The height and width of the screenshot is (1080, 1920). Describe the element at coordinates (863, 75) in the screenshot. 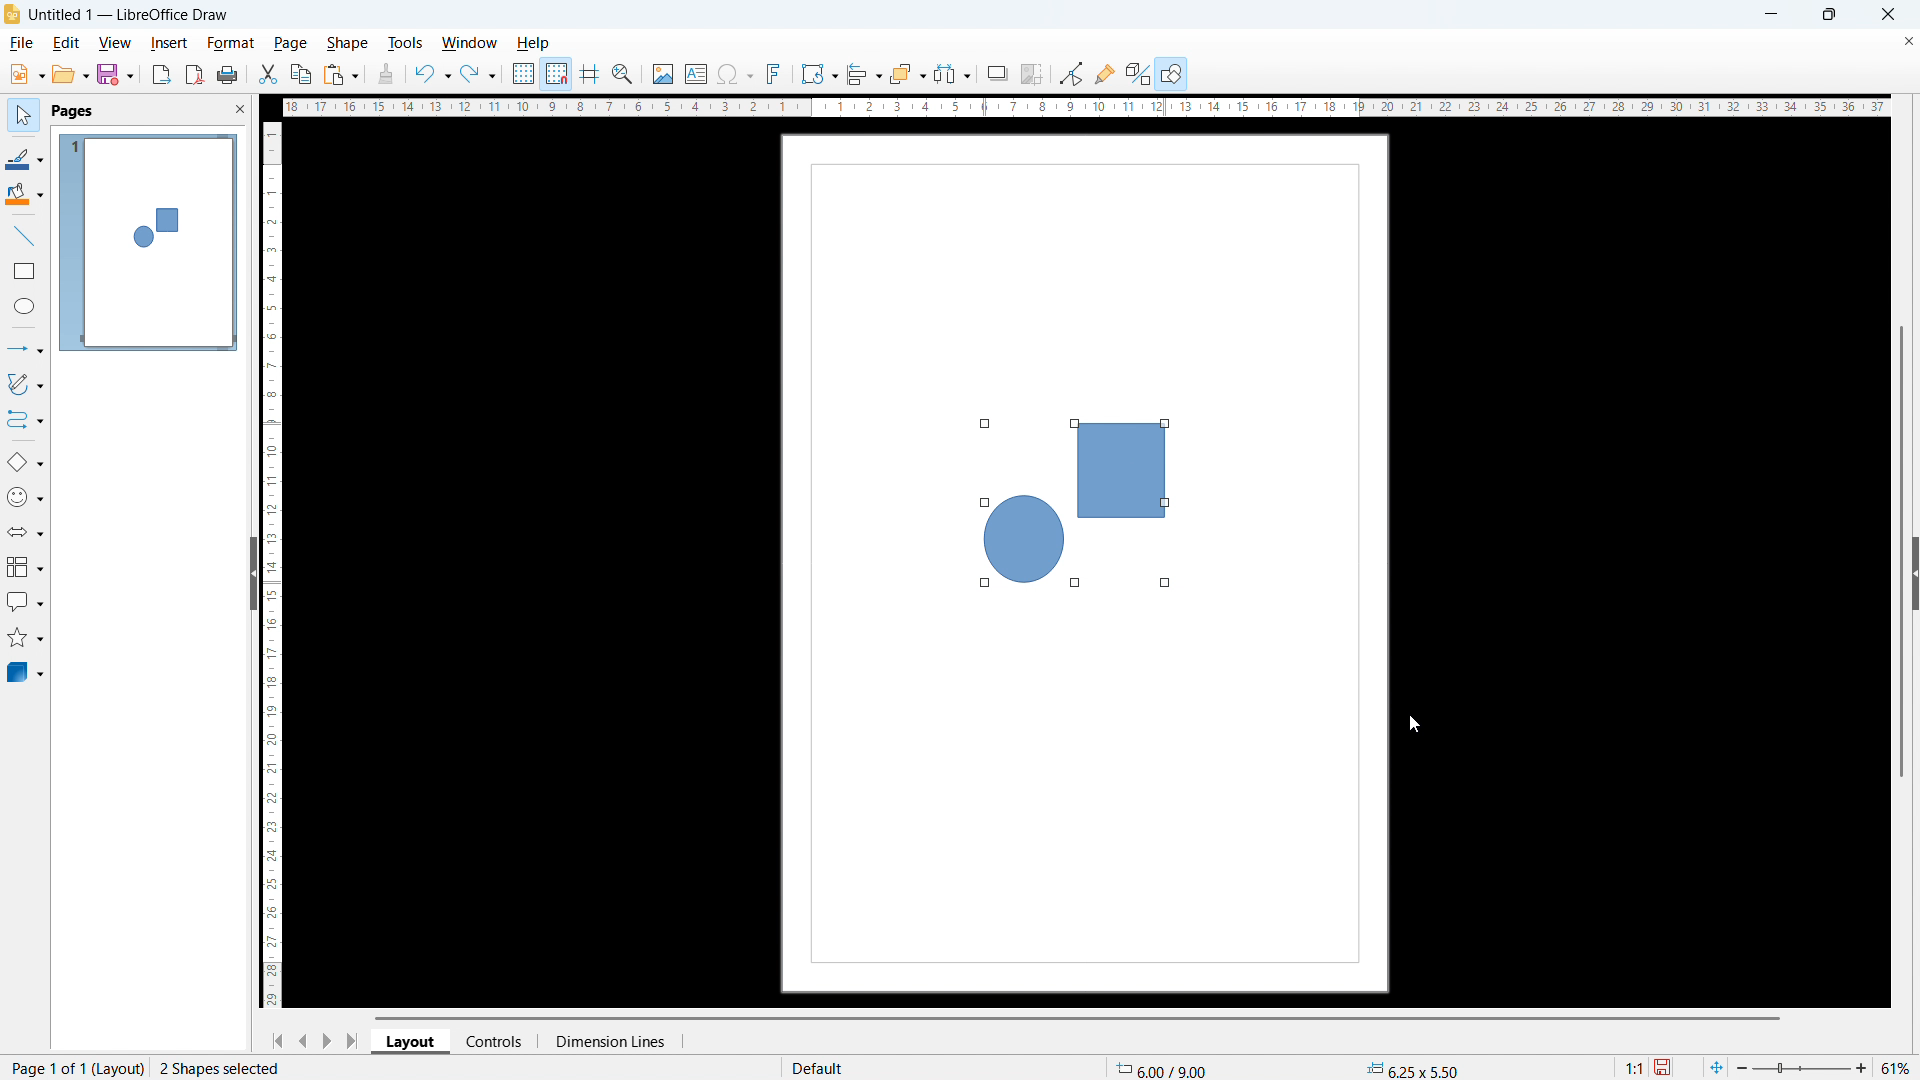

I see `align` at that location.